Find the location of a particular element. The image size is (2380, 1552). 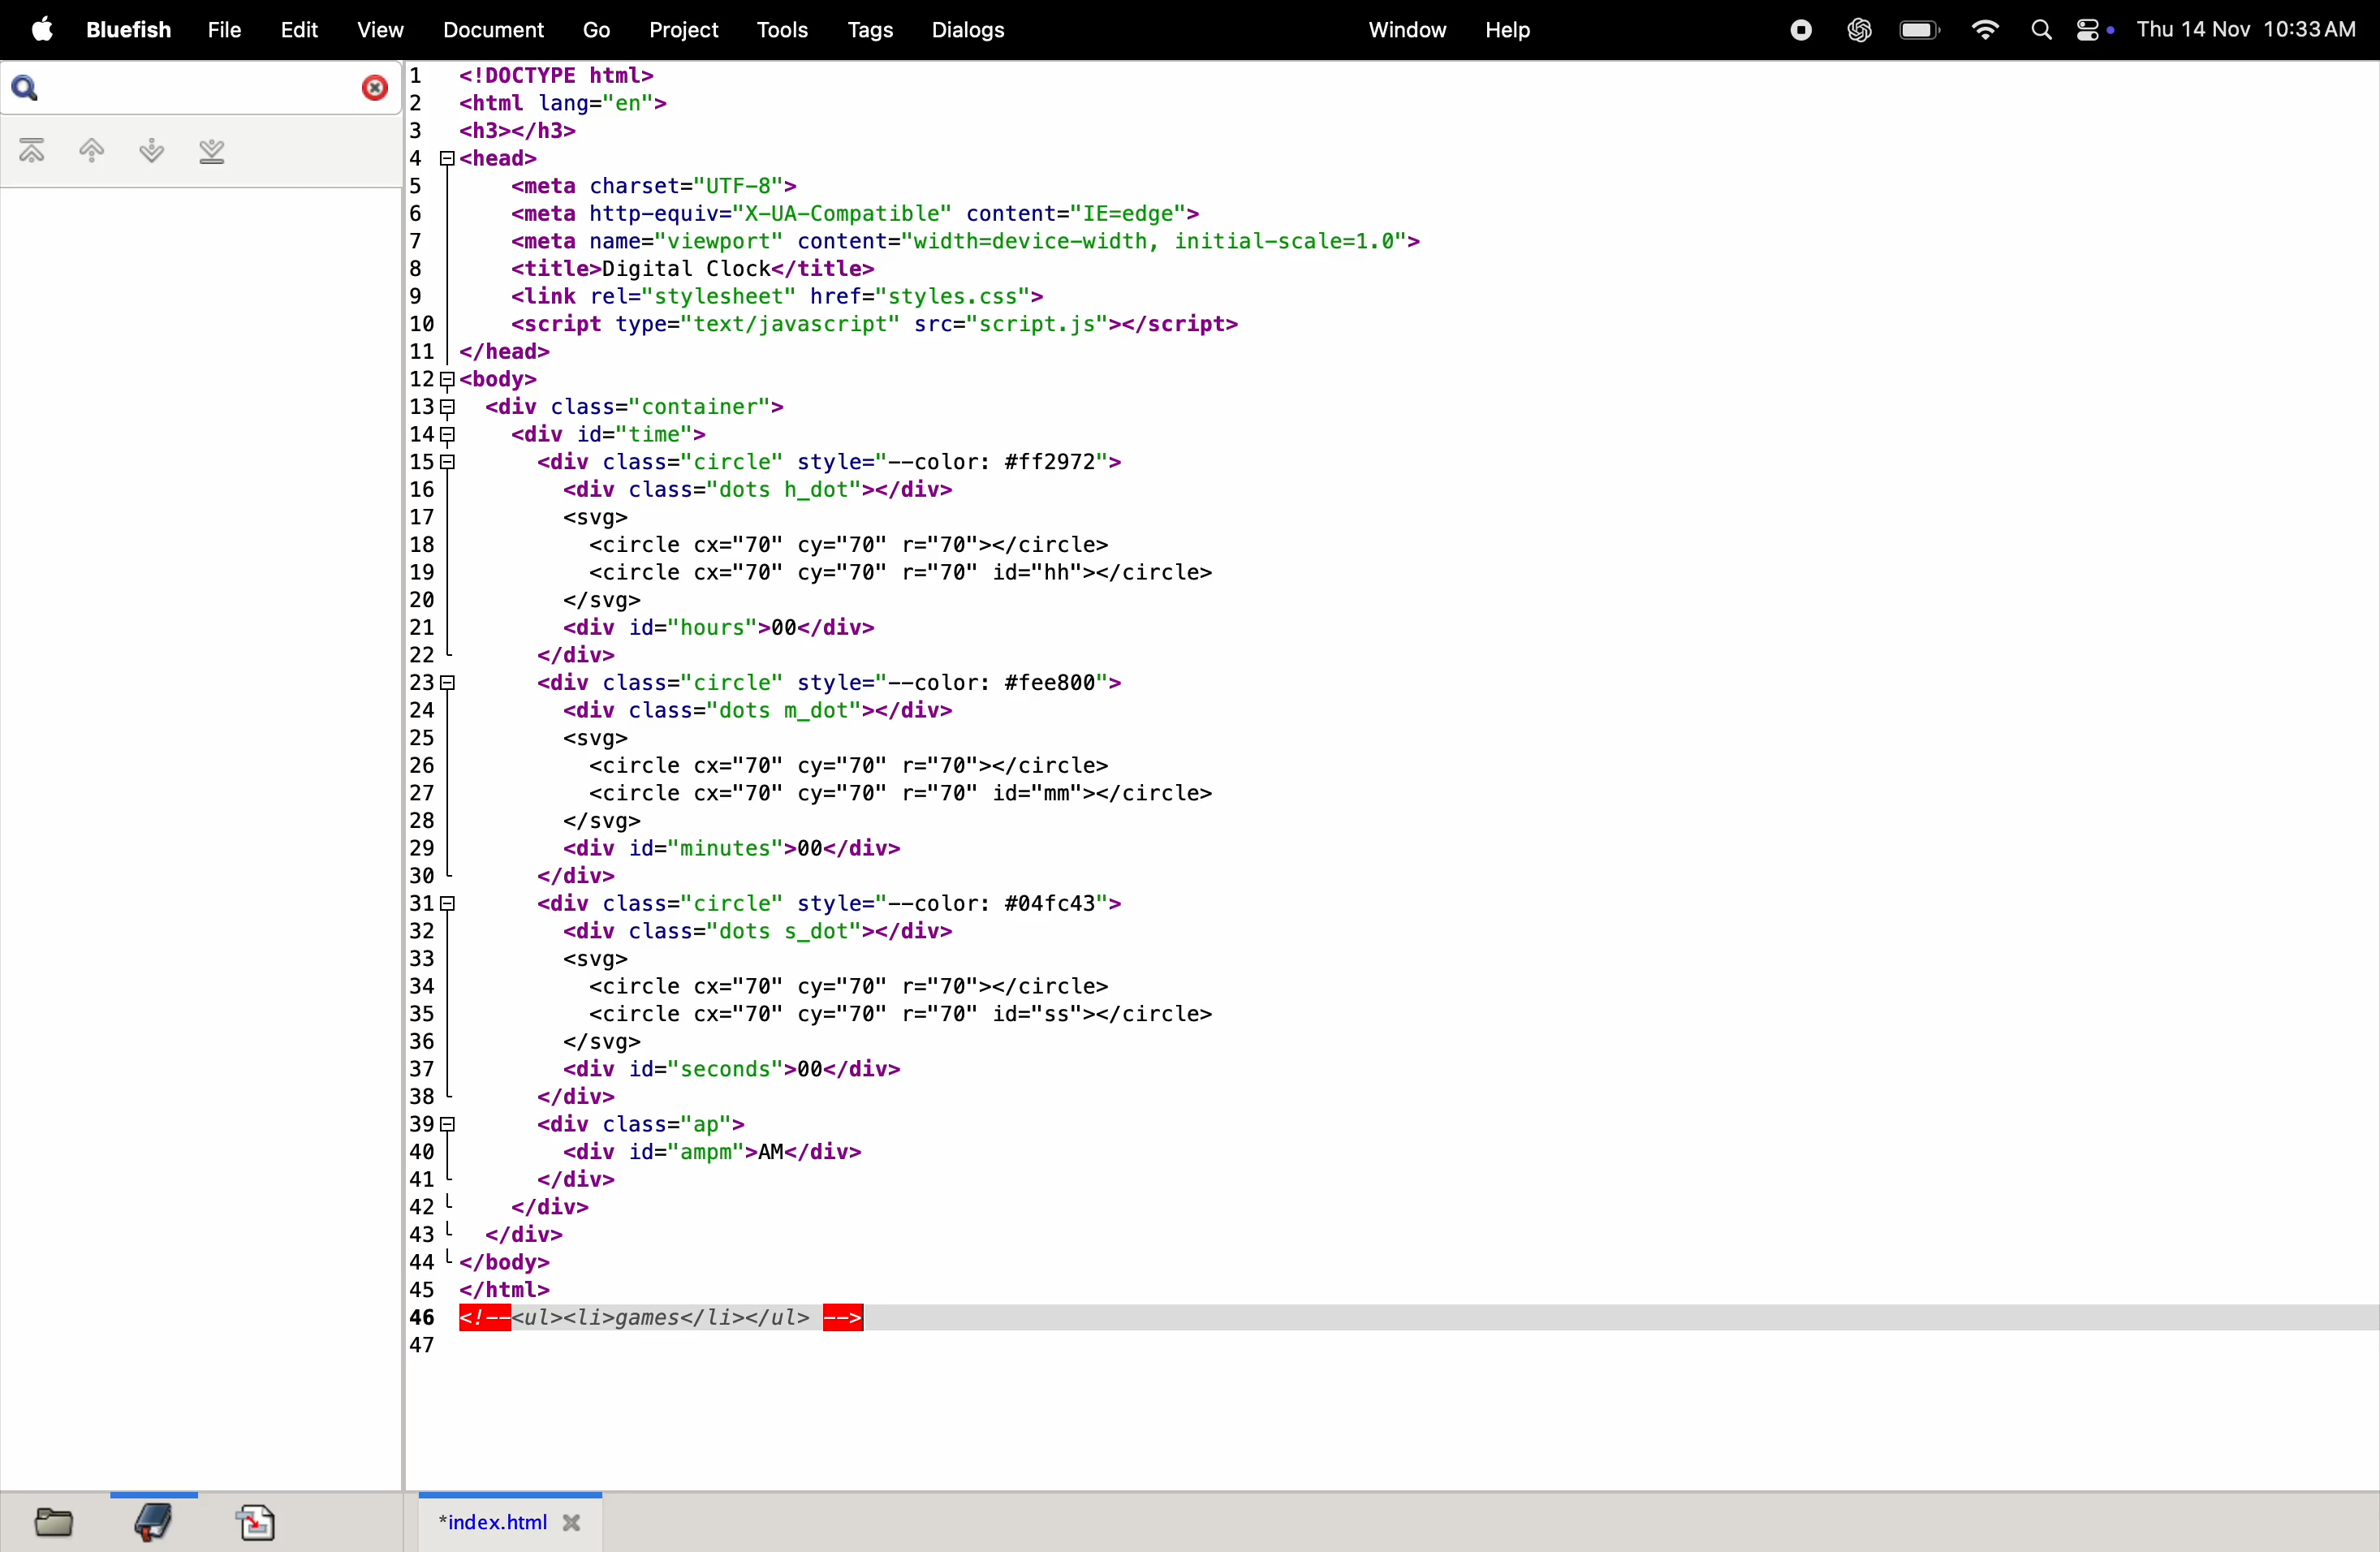

window is located at coordinates (1402, 31).